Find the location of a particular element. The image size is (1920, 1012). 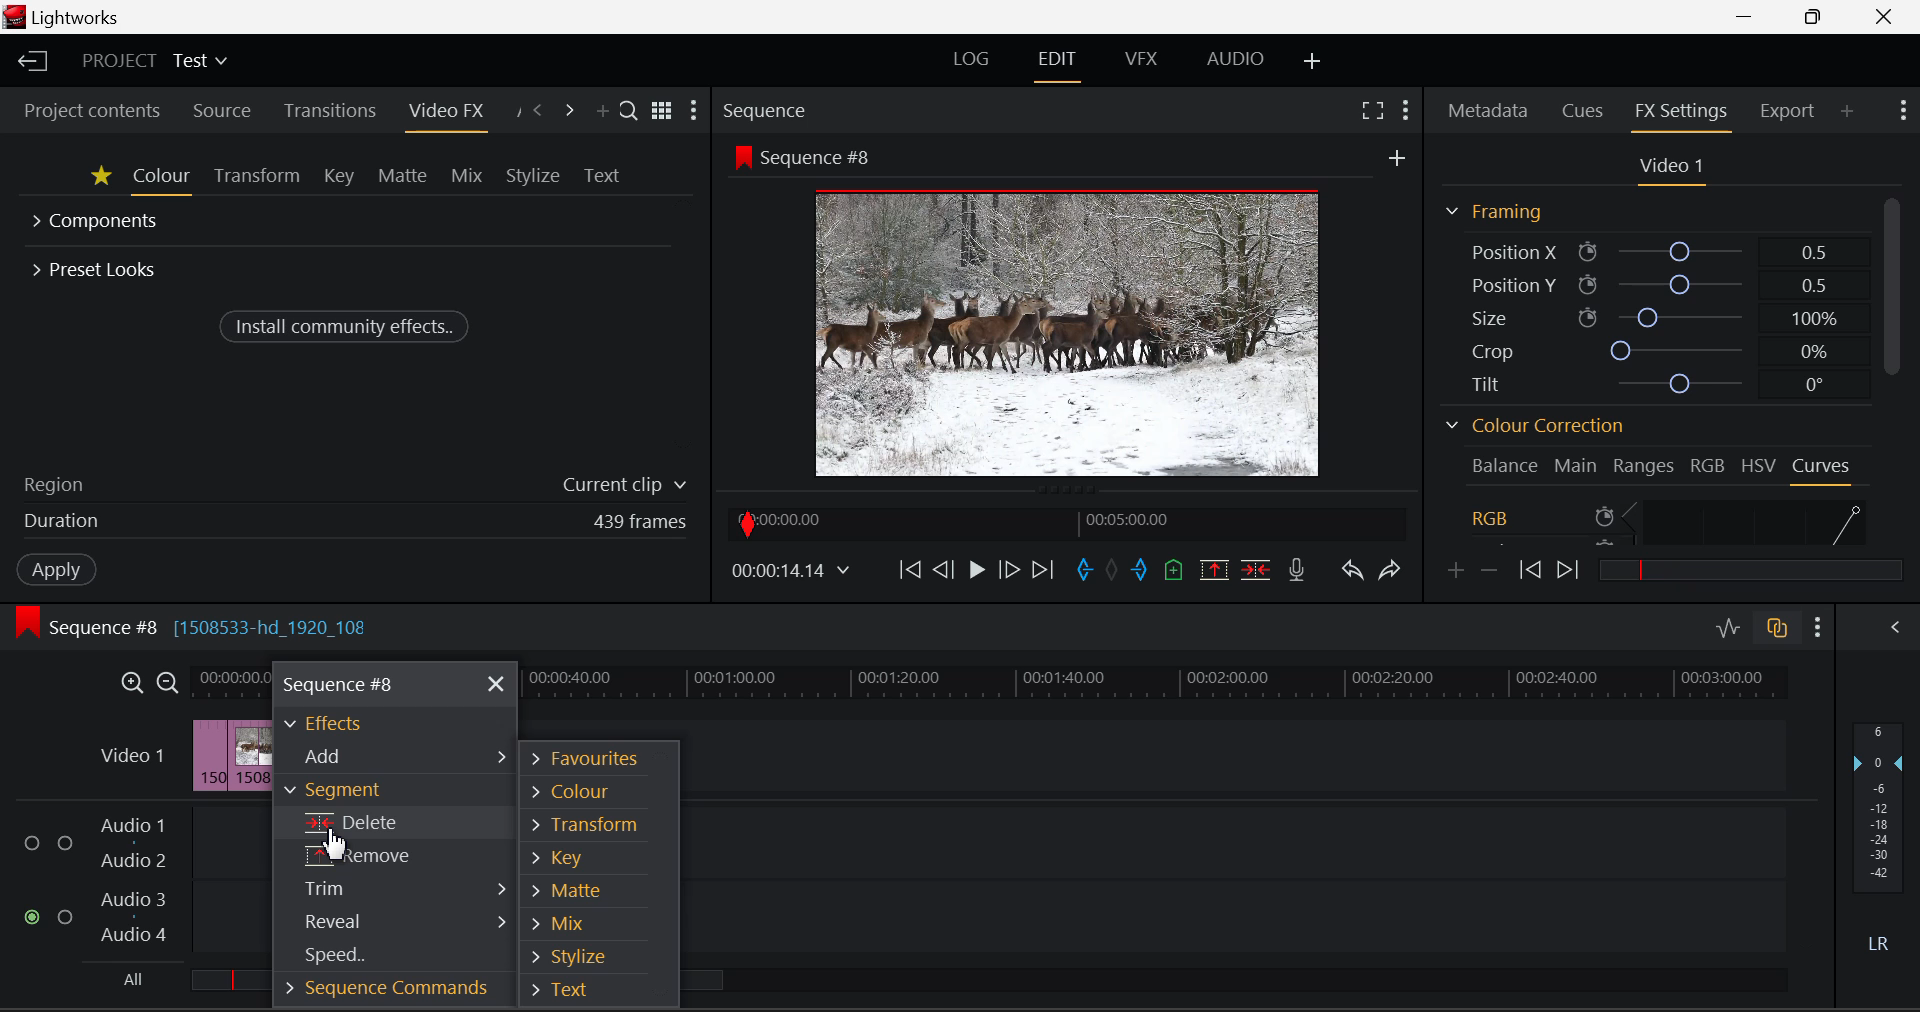

Timeline Zoom Out is located at coordinates (166, 683).